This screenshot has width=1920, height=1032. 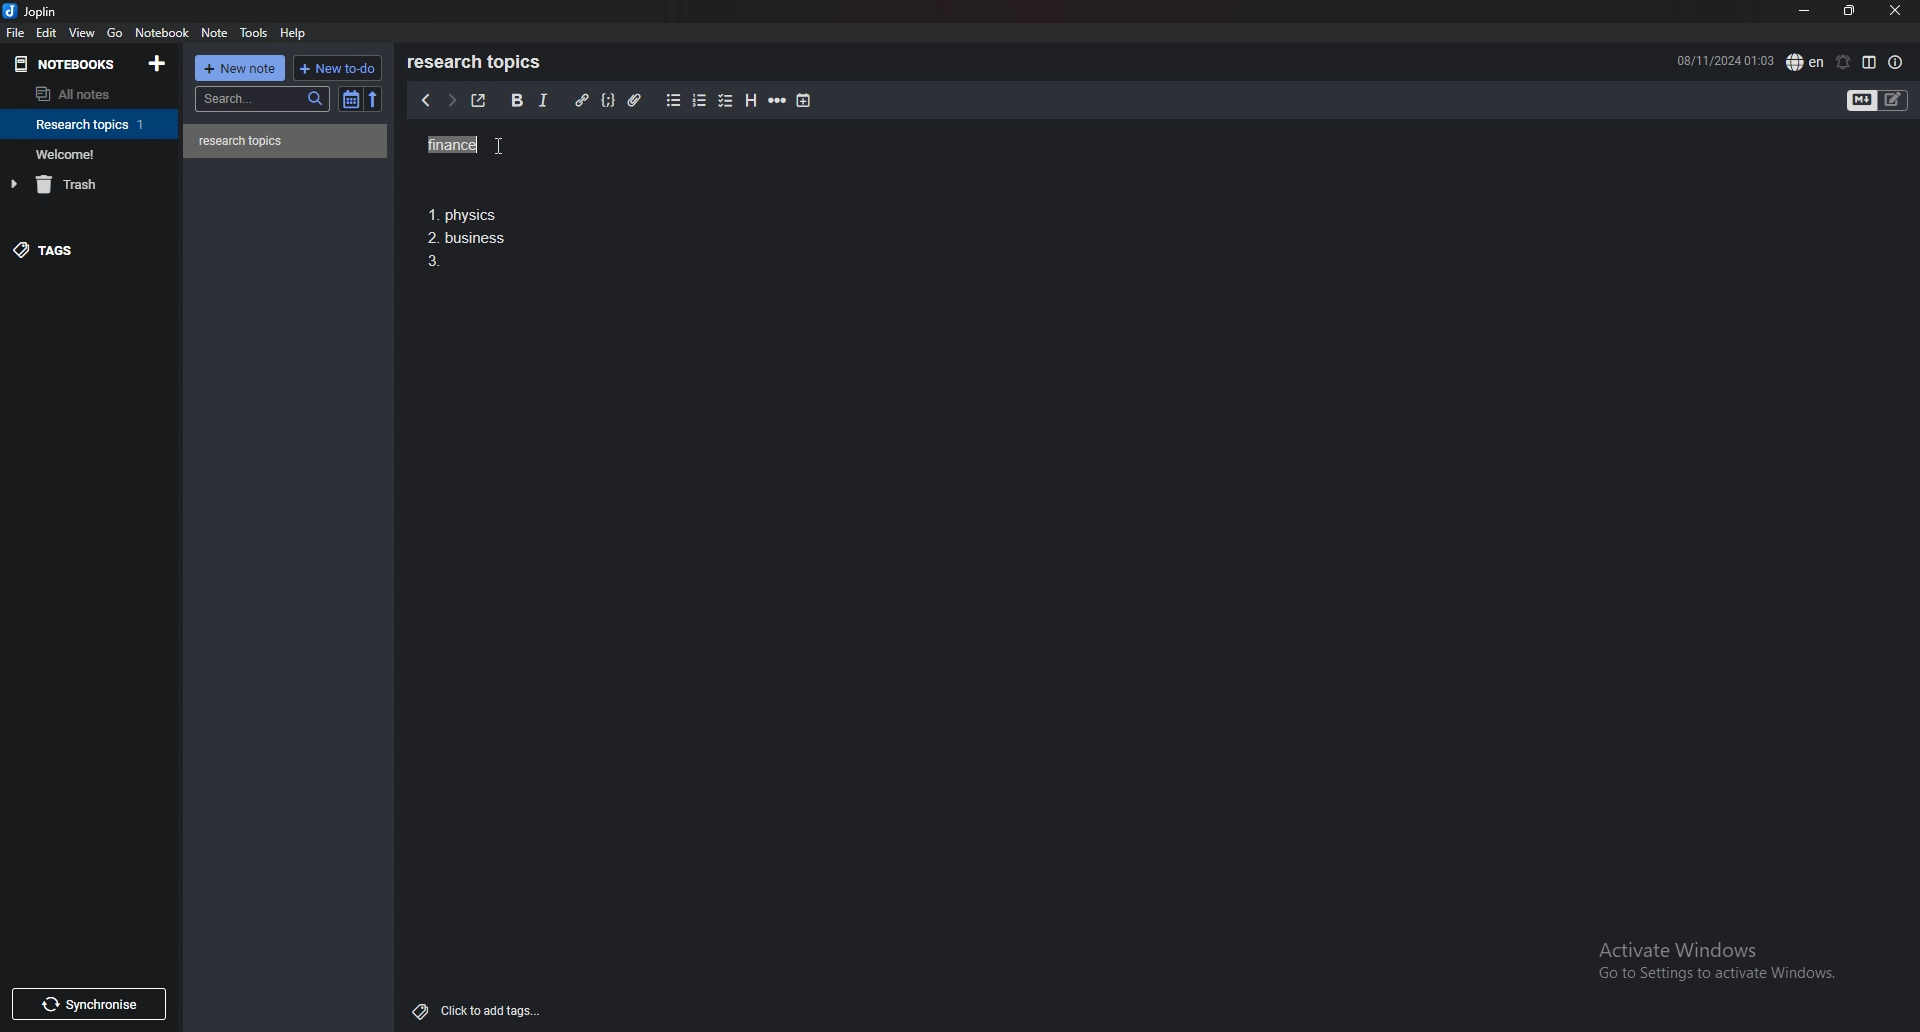 I want to click on code, so click(x=609, y=99).